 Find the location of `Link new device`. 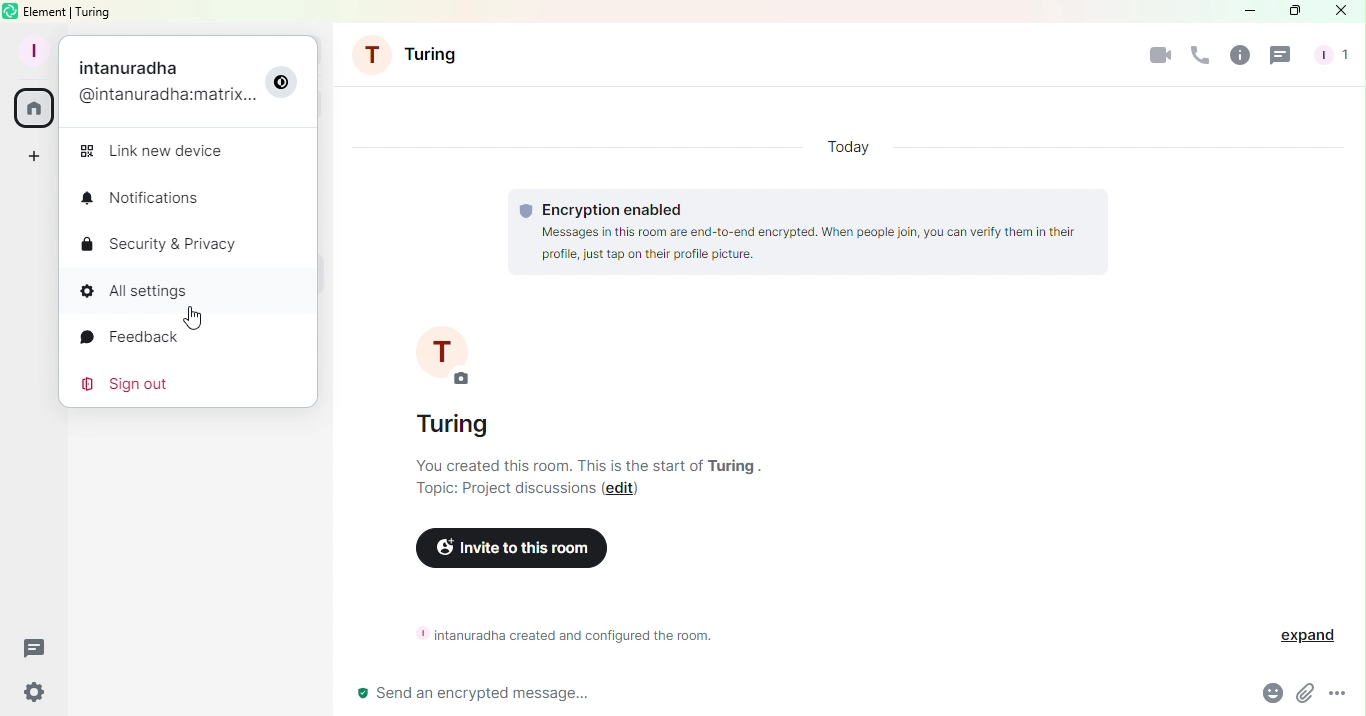

Link new device is located at coordinates (157, 149).